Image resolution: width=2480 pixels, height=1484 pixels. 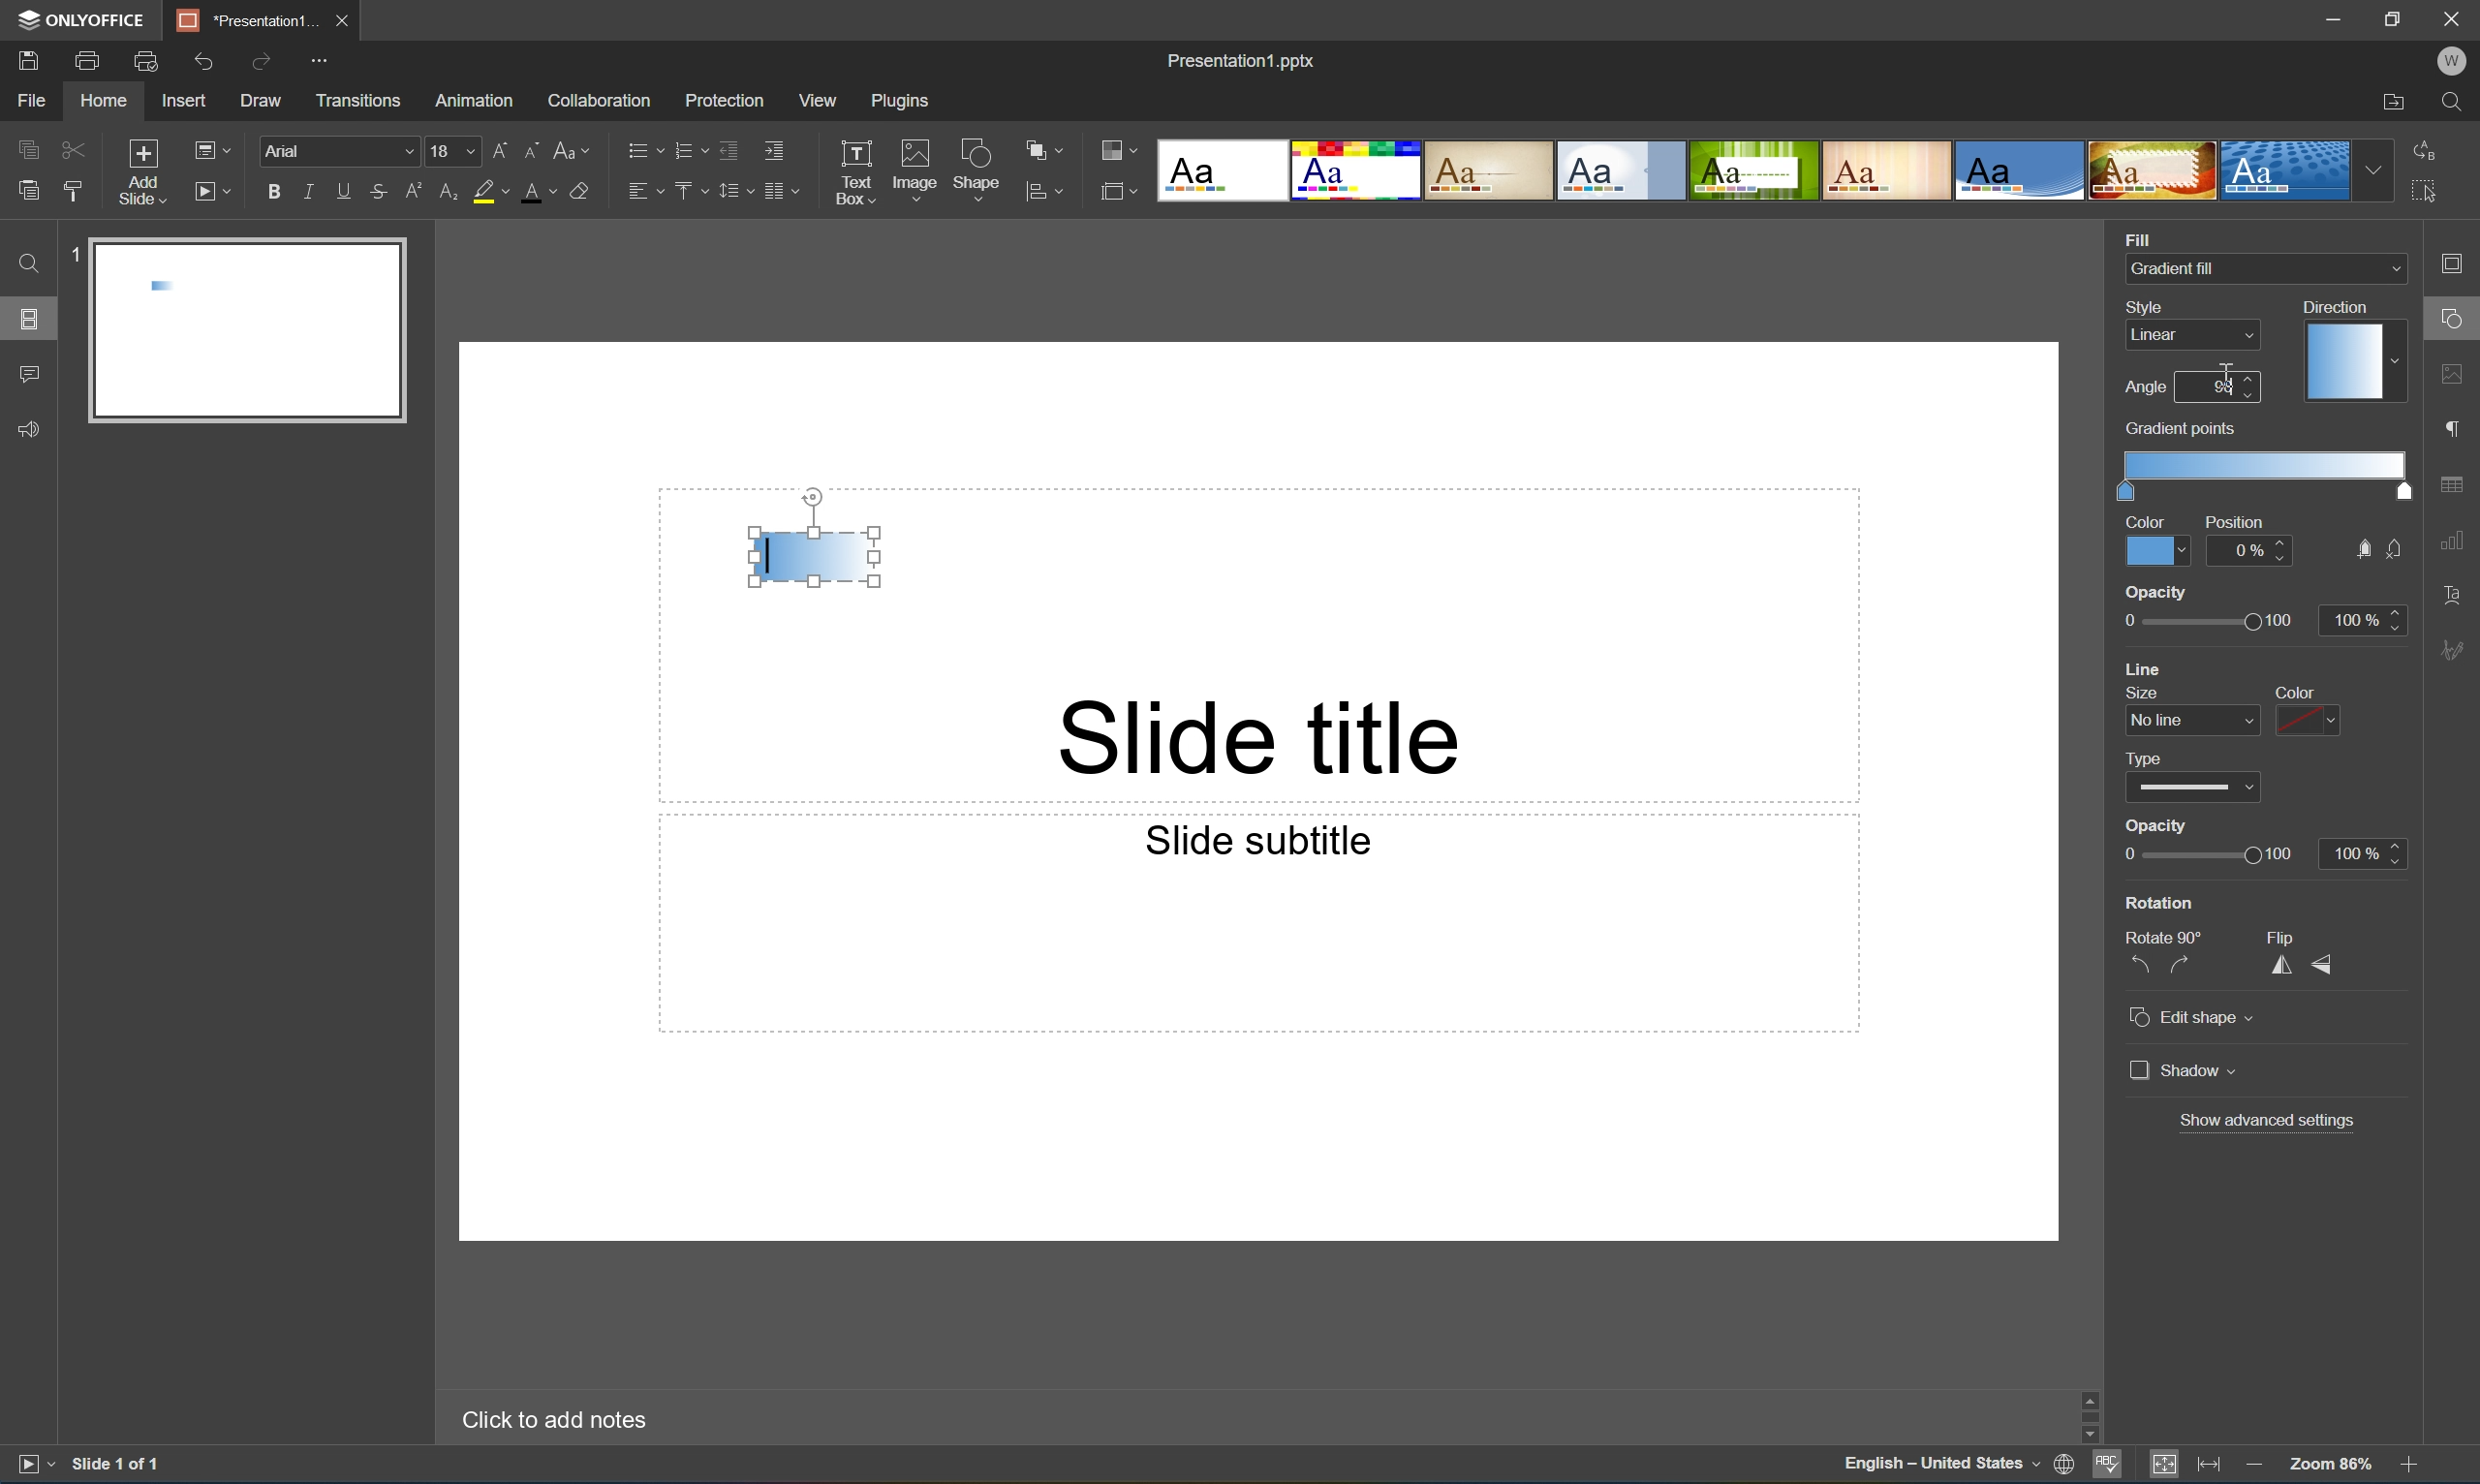 I want to click on Cursor, so click(x=2229, y=374).